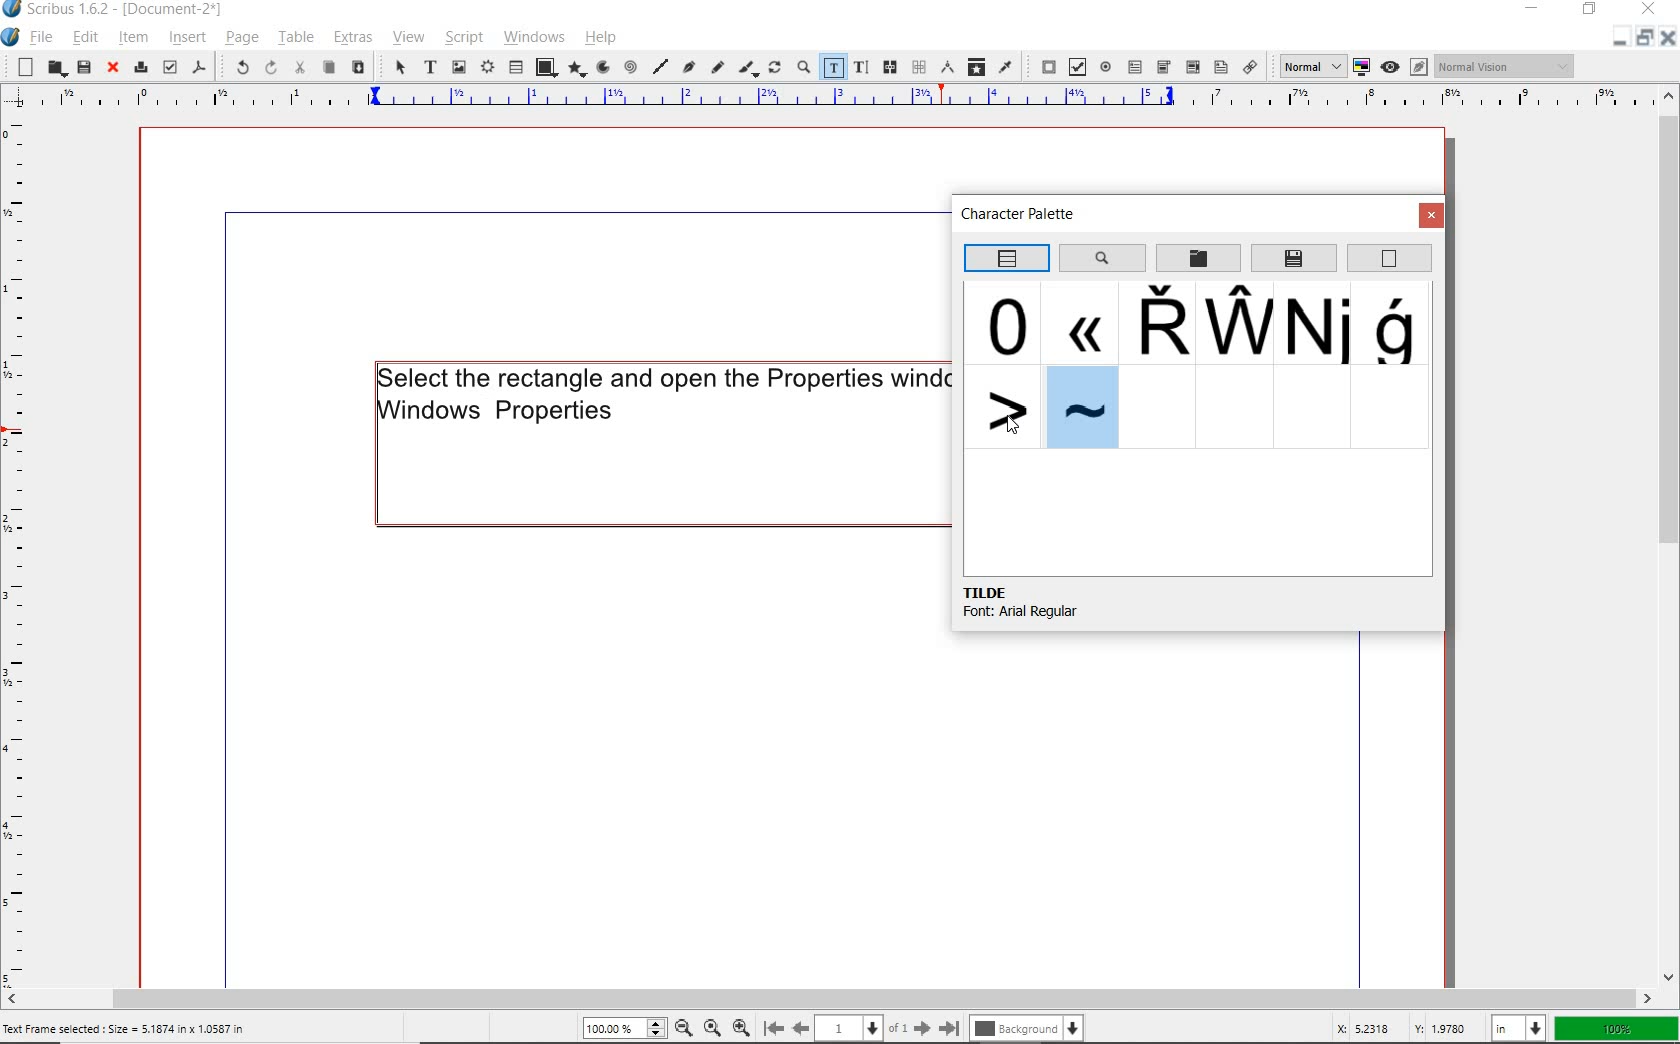  I want to click on go to last [page, so click(949, 1027).